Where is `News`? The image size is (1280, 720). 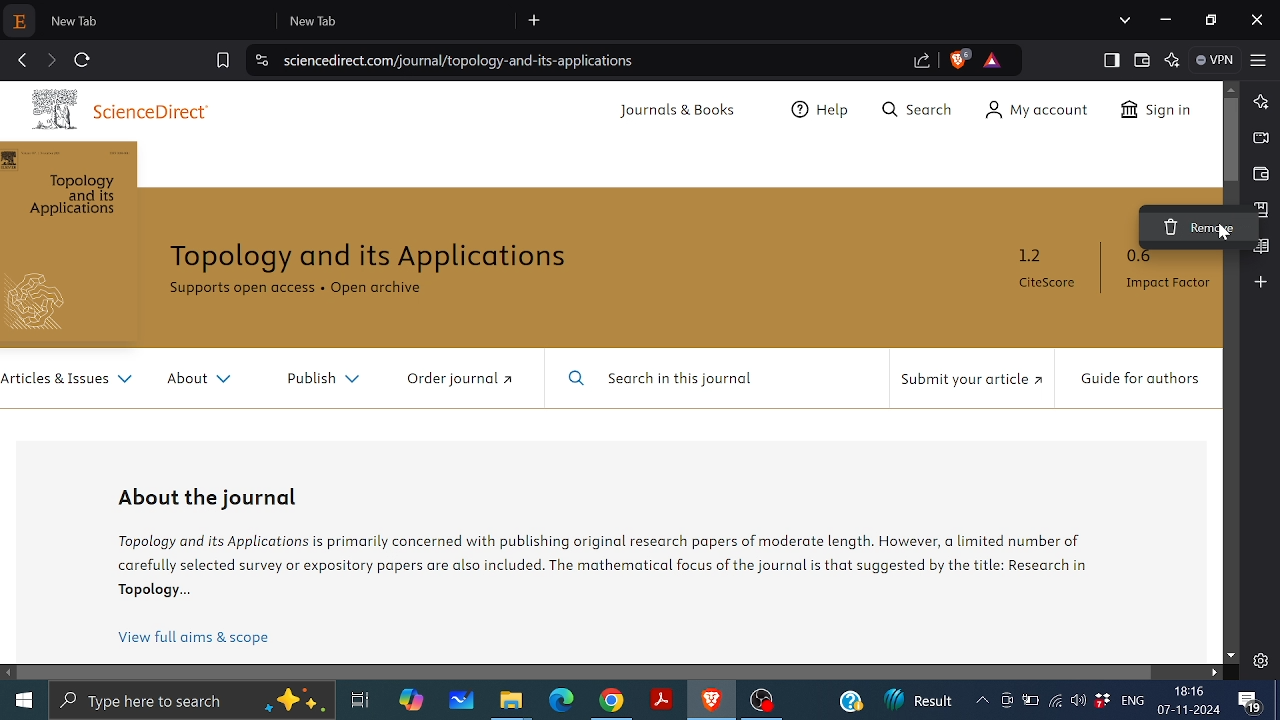 News is located at coordinates (917, 702).